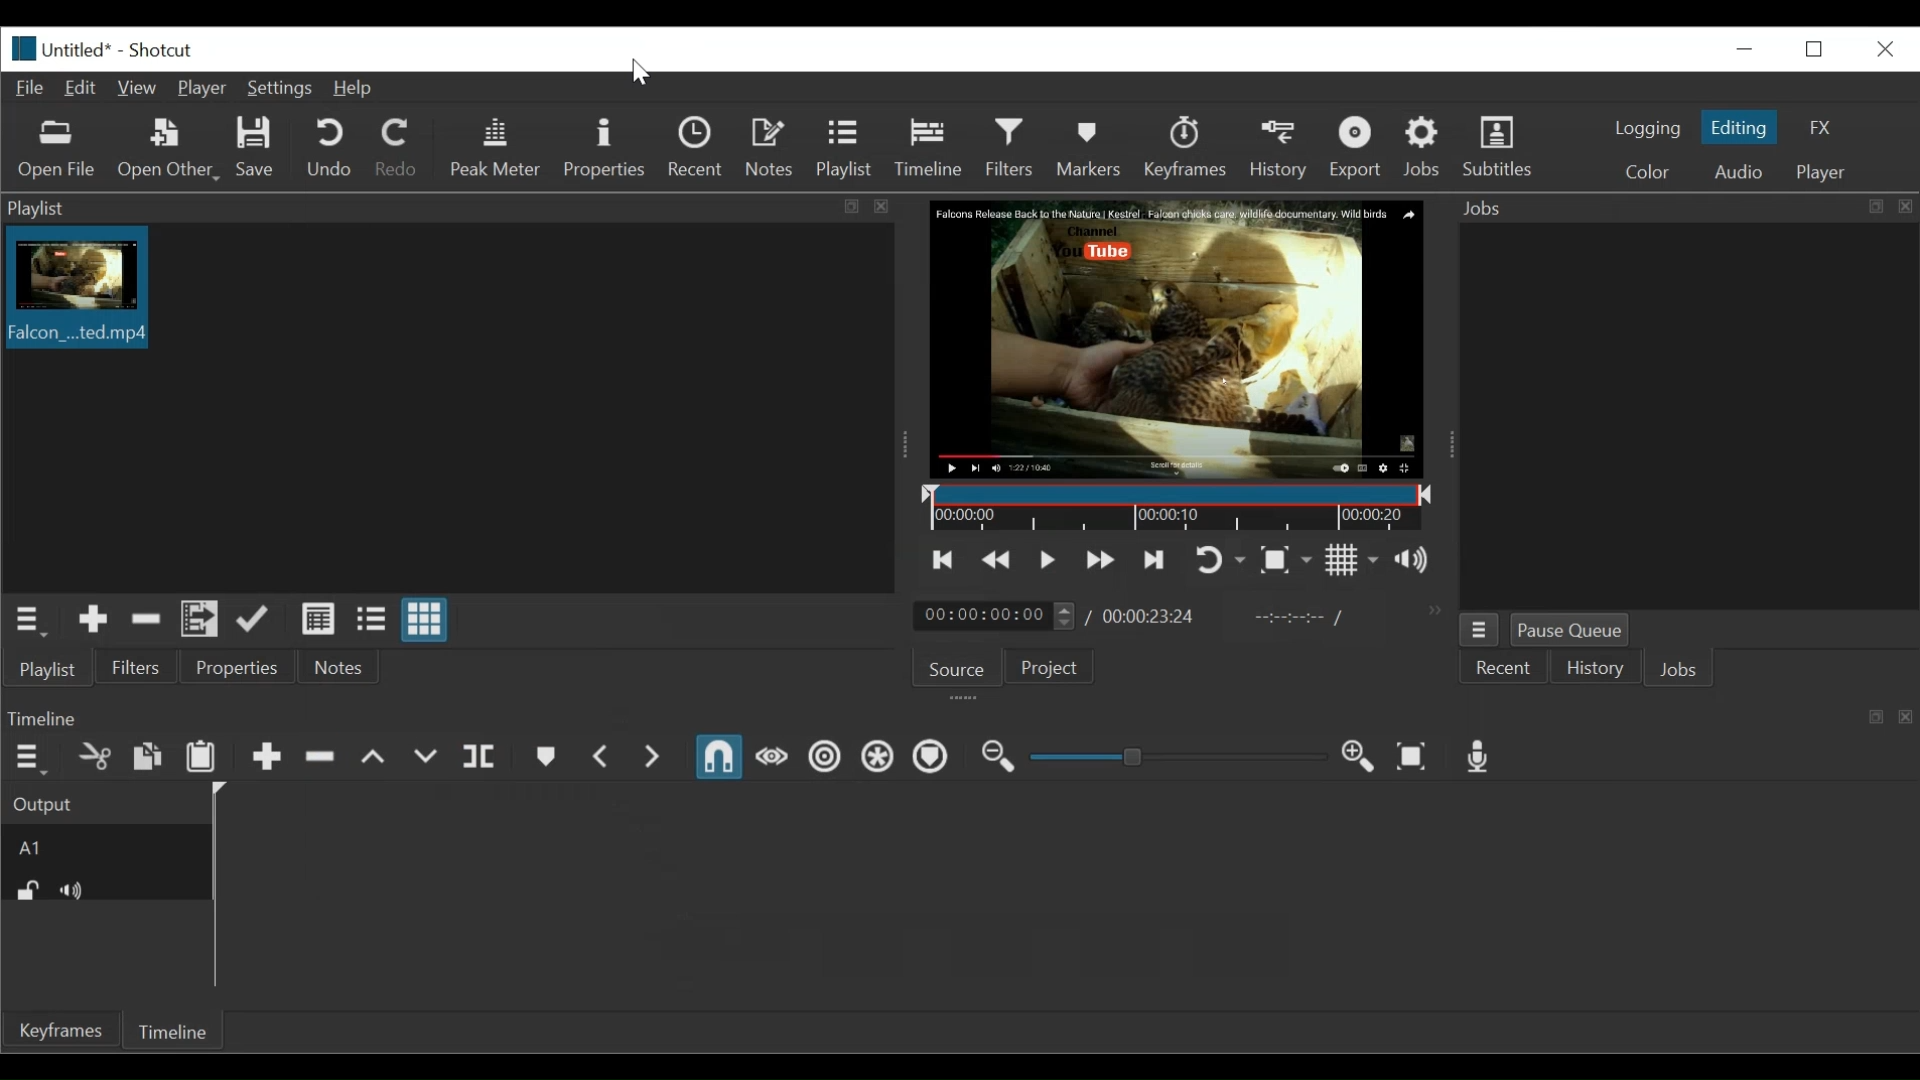 The width and height of the screenshot is (1920, 1080). What do you see at coordinates (1091, 147) in the screenshot?
I see `Markers` at bounding box center [1091, 147].